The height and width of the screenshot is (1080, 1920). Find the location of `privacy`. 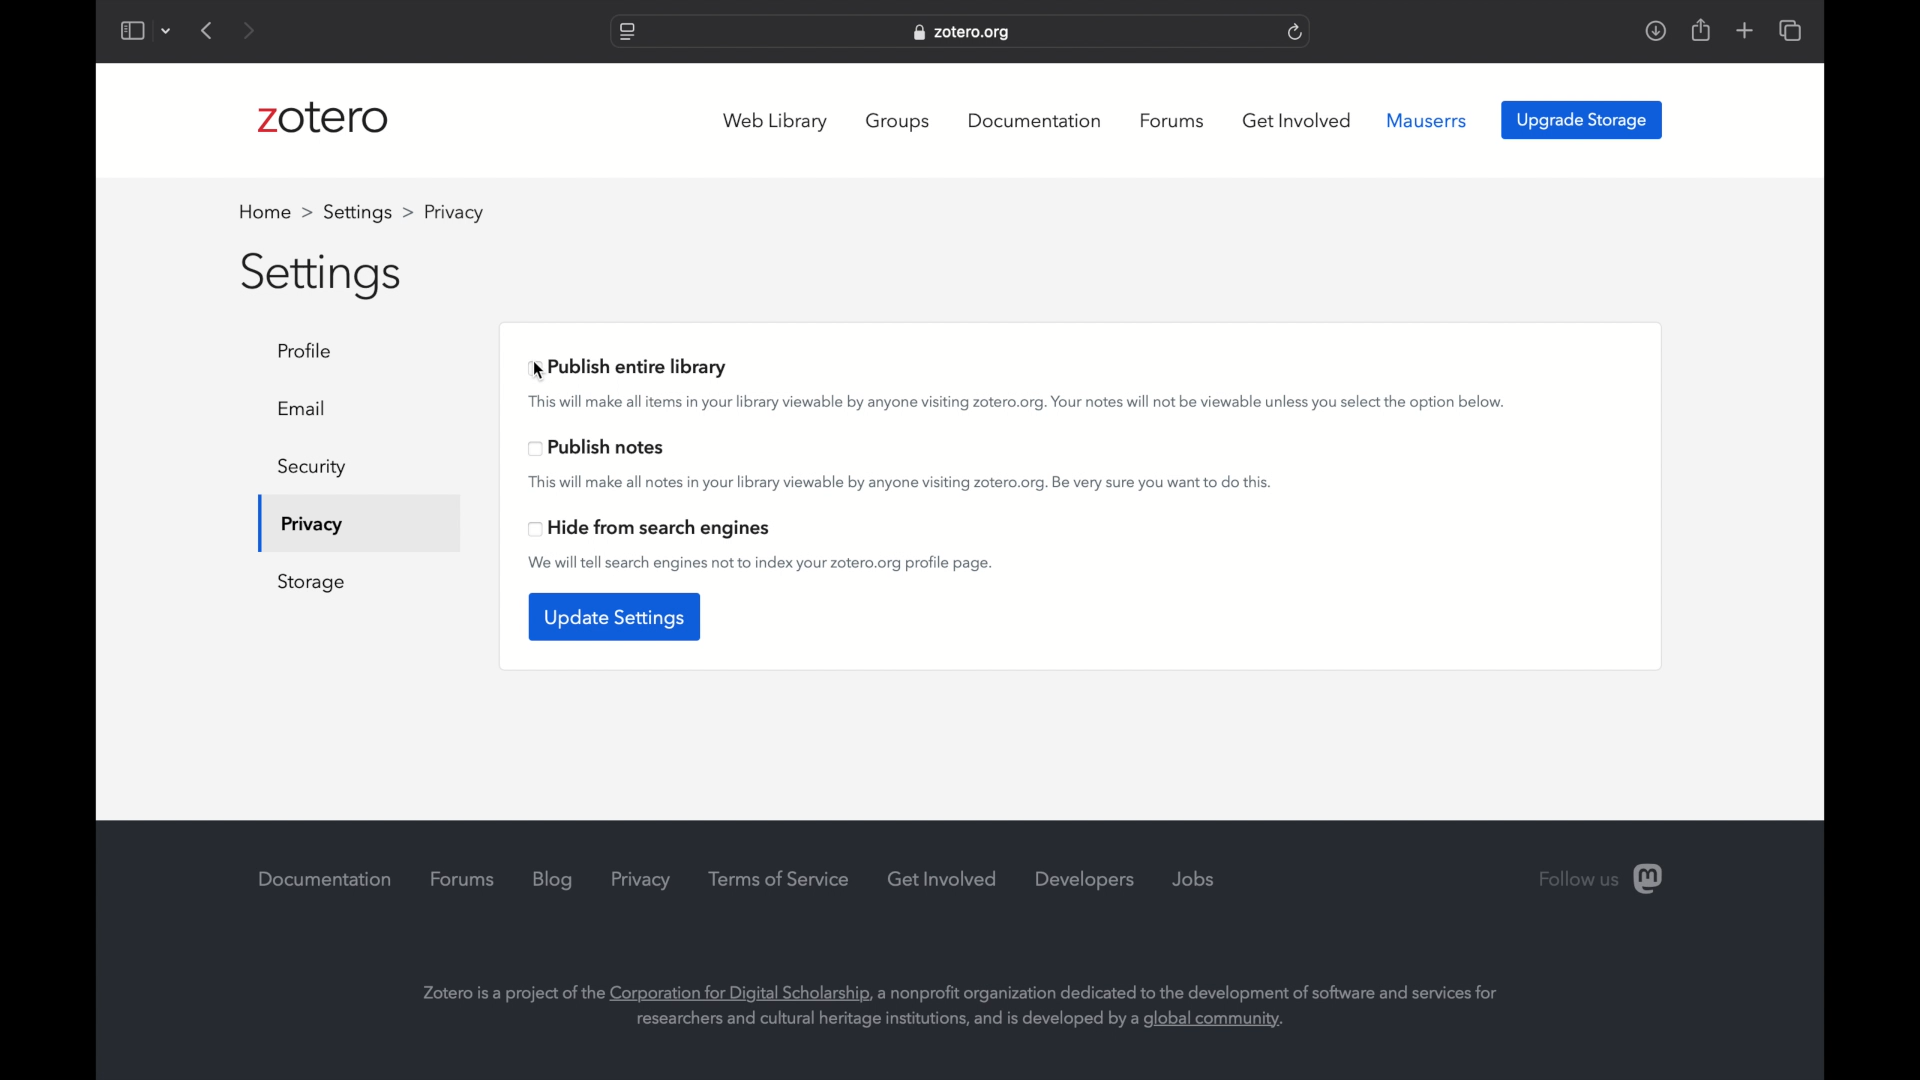

privacy is located at coordinates (641, 881).